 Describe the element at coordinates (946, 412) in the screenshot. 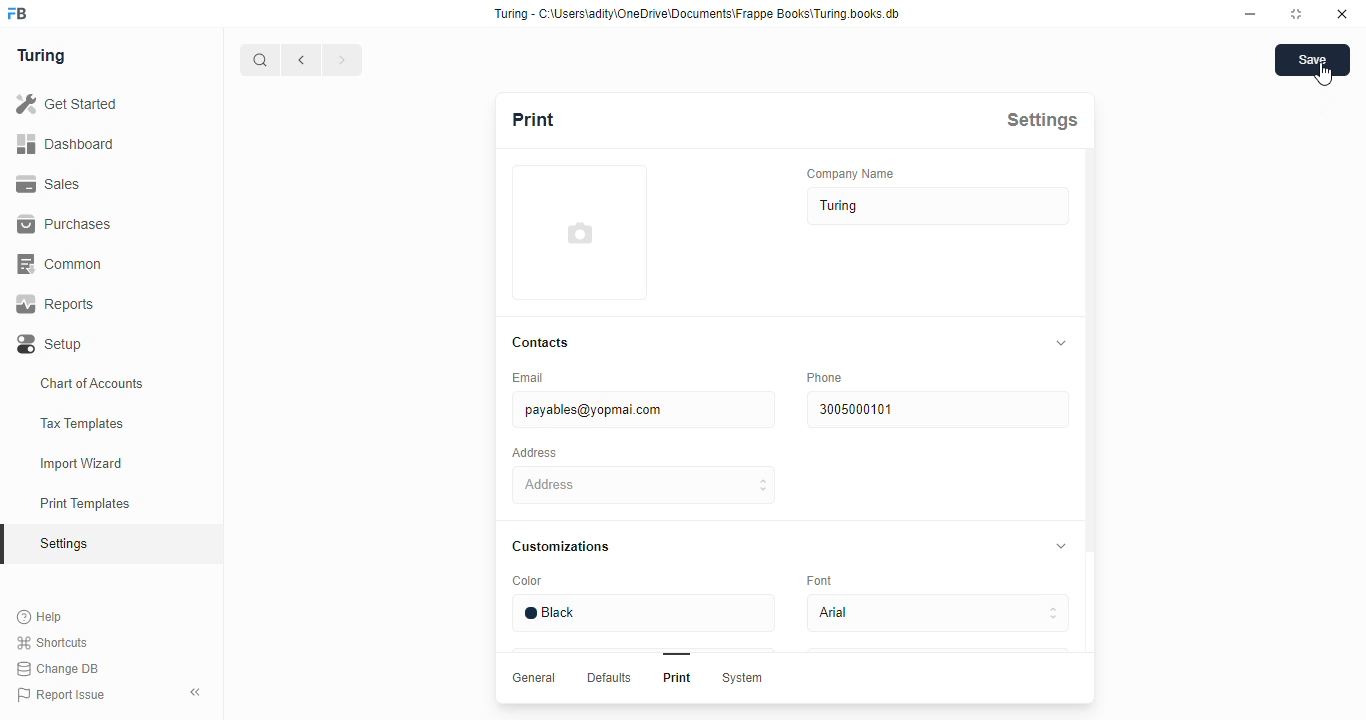

I see `3004000101` at that location.